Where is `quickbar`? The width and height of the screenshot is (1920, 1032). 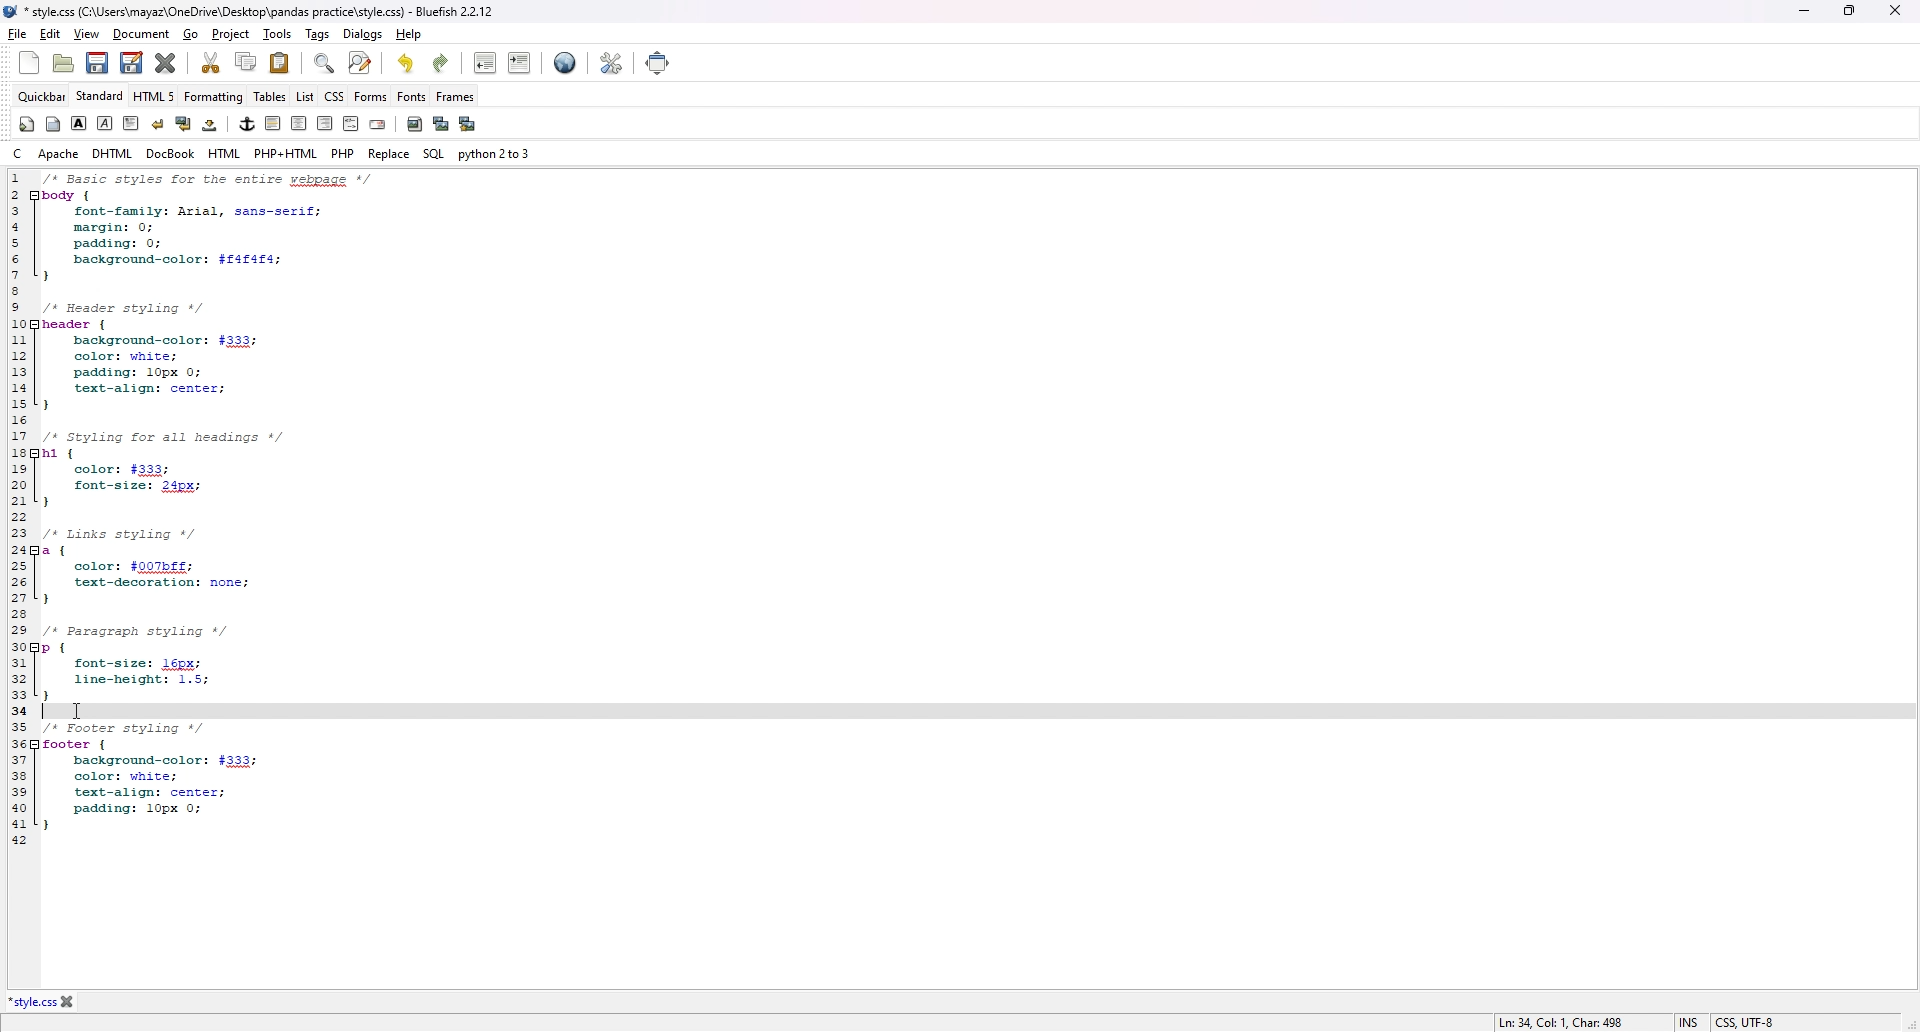 quickbar is located at coordinates (42, 97).